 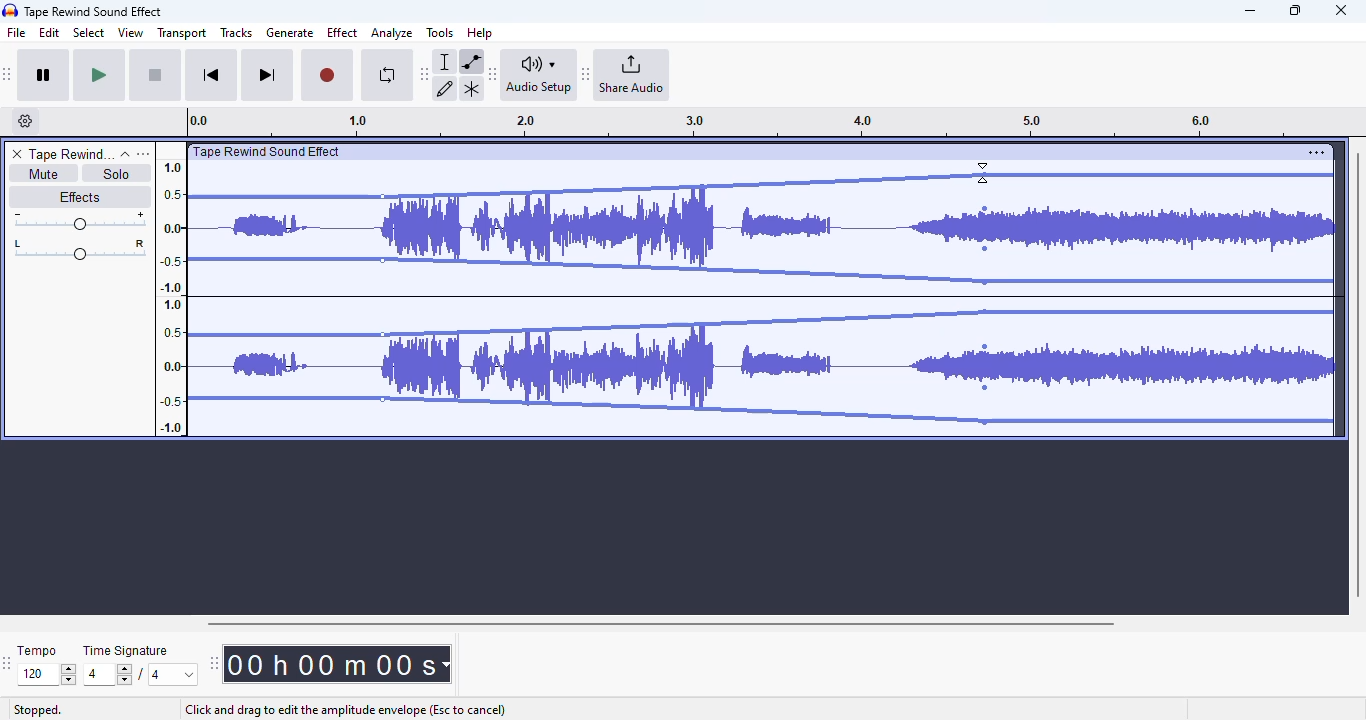 What do you see at coordinates (79, 221) in the screenshot?
I see `Change volume` at bounding box center [79, 221].